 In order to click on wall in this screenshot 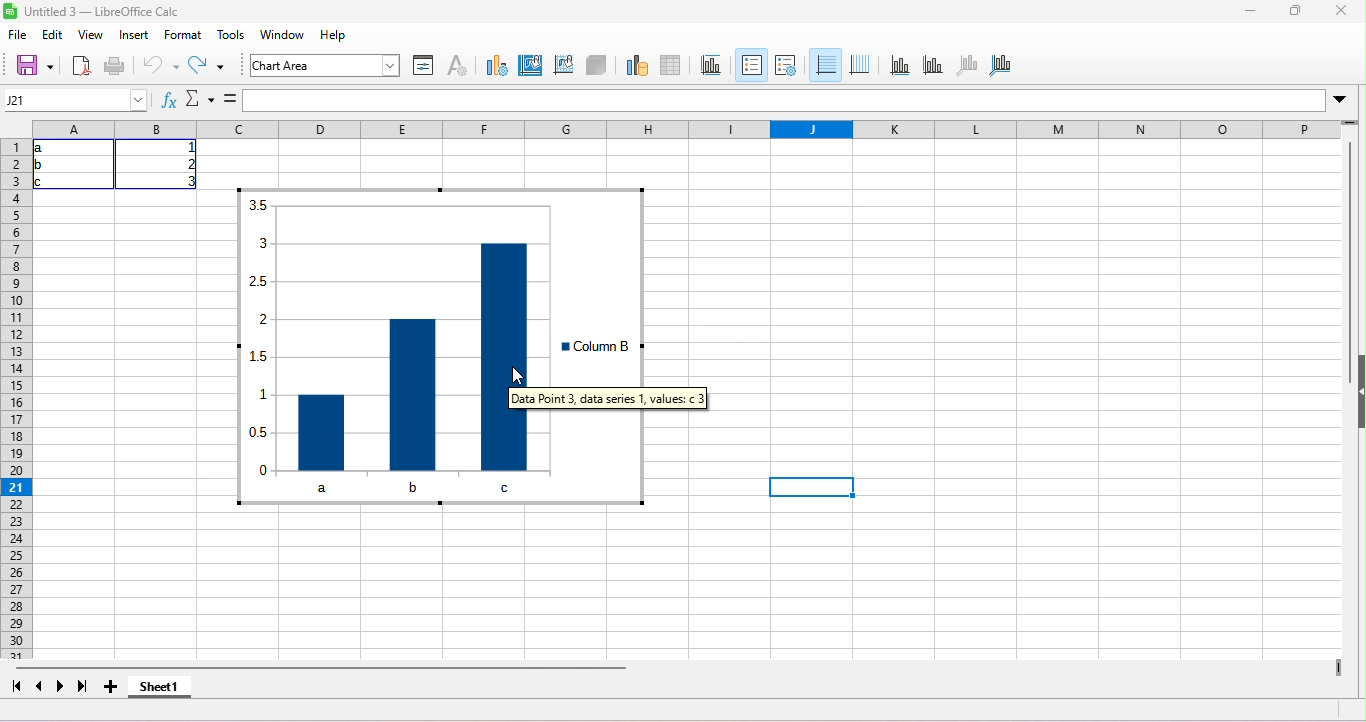, I will do `click(563, 67)`.